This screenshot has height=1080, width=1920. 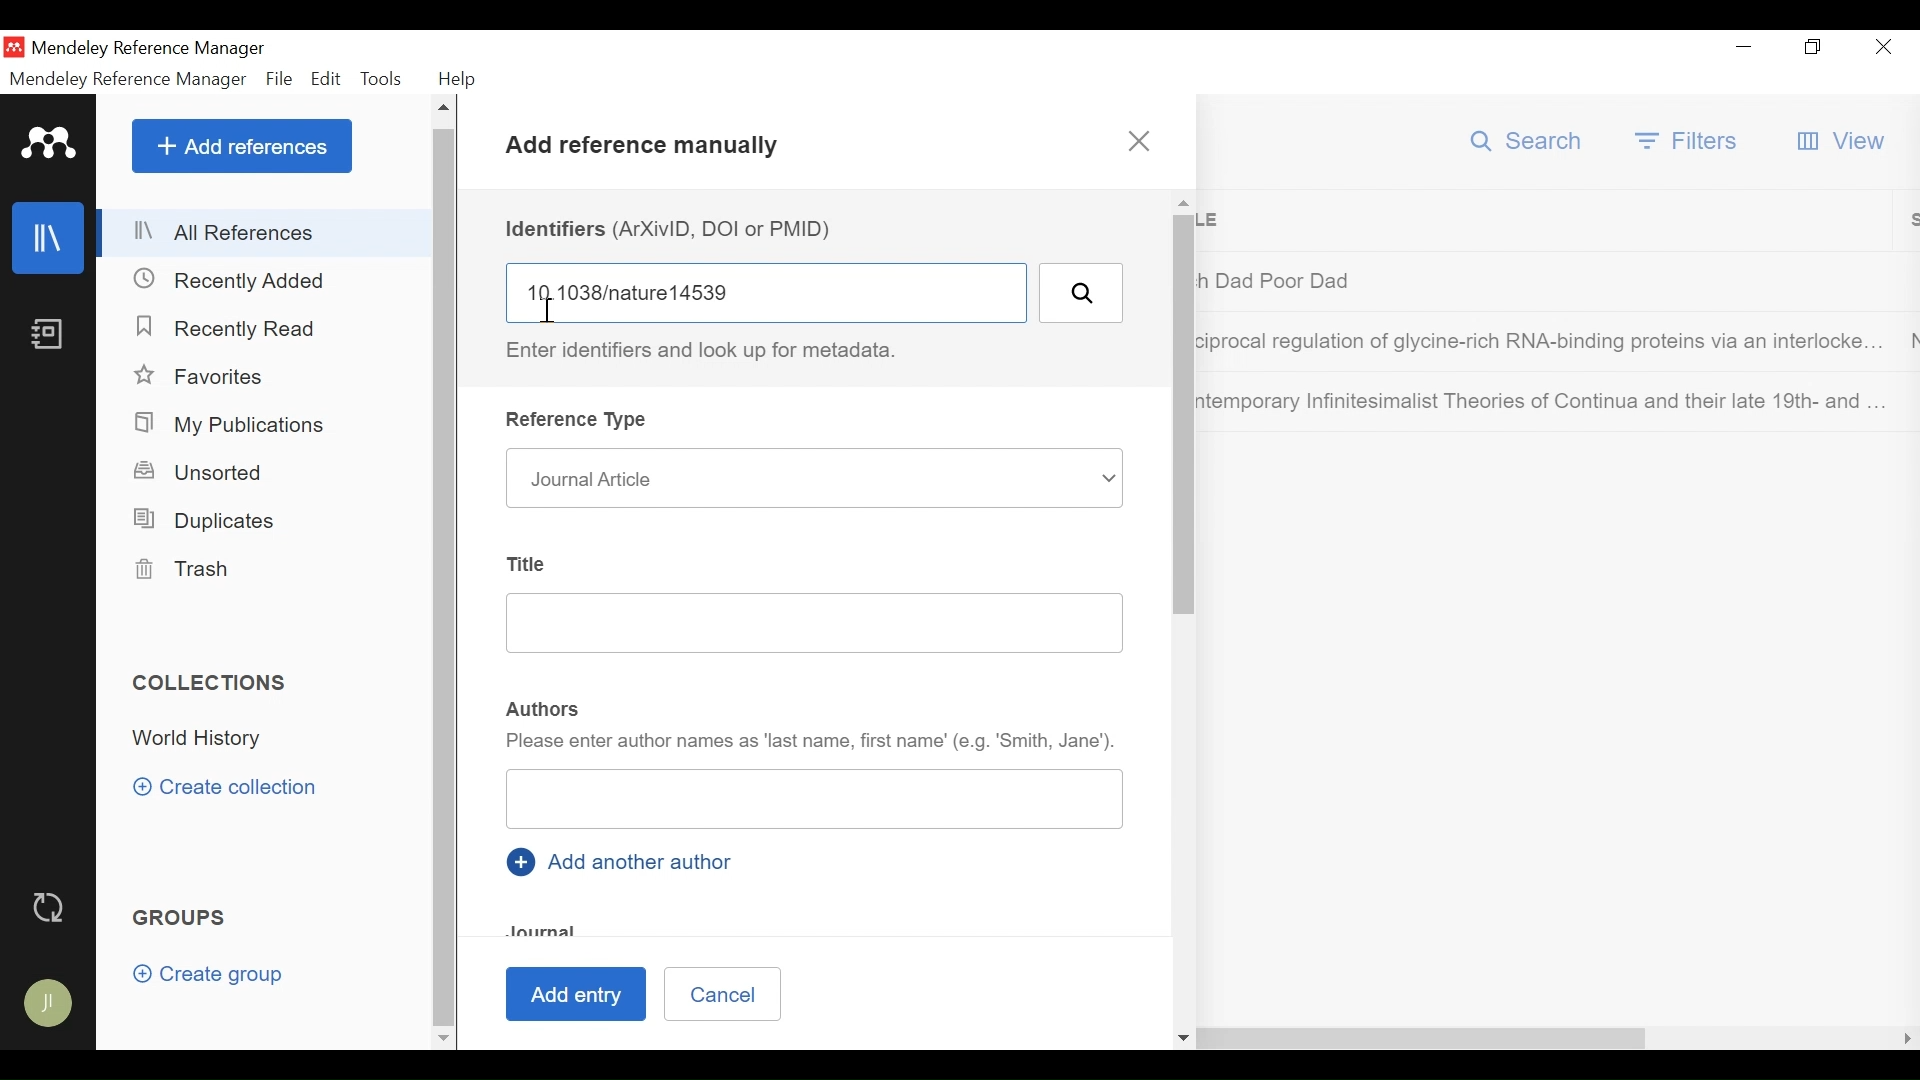 I want to click on Cancel, so click(x=722, y=992).